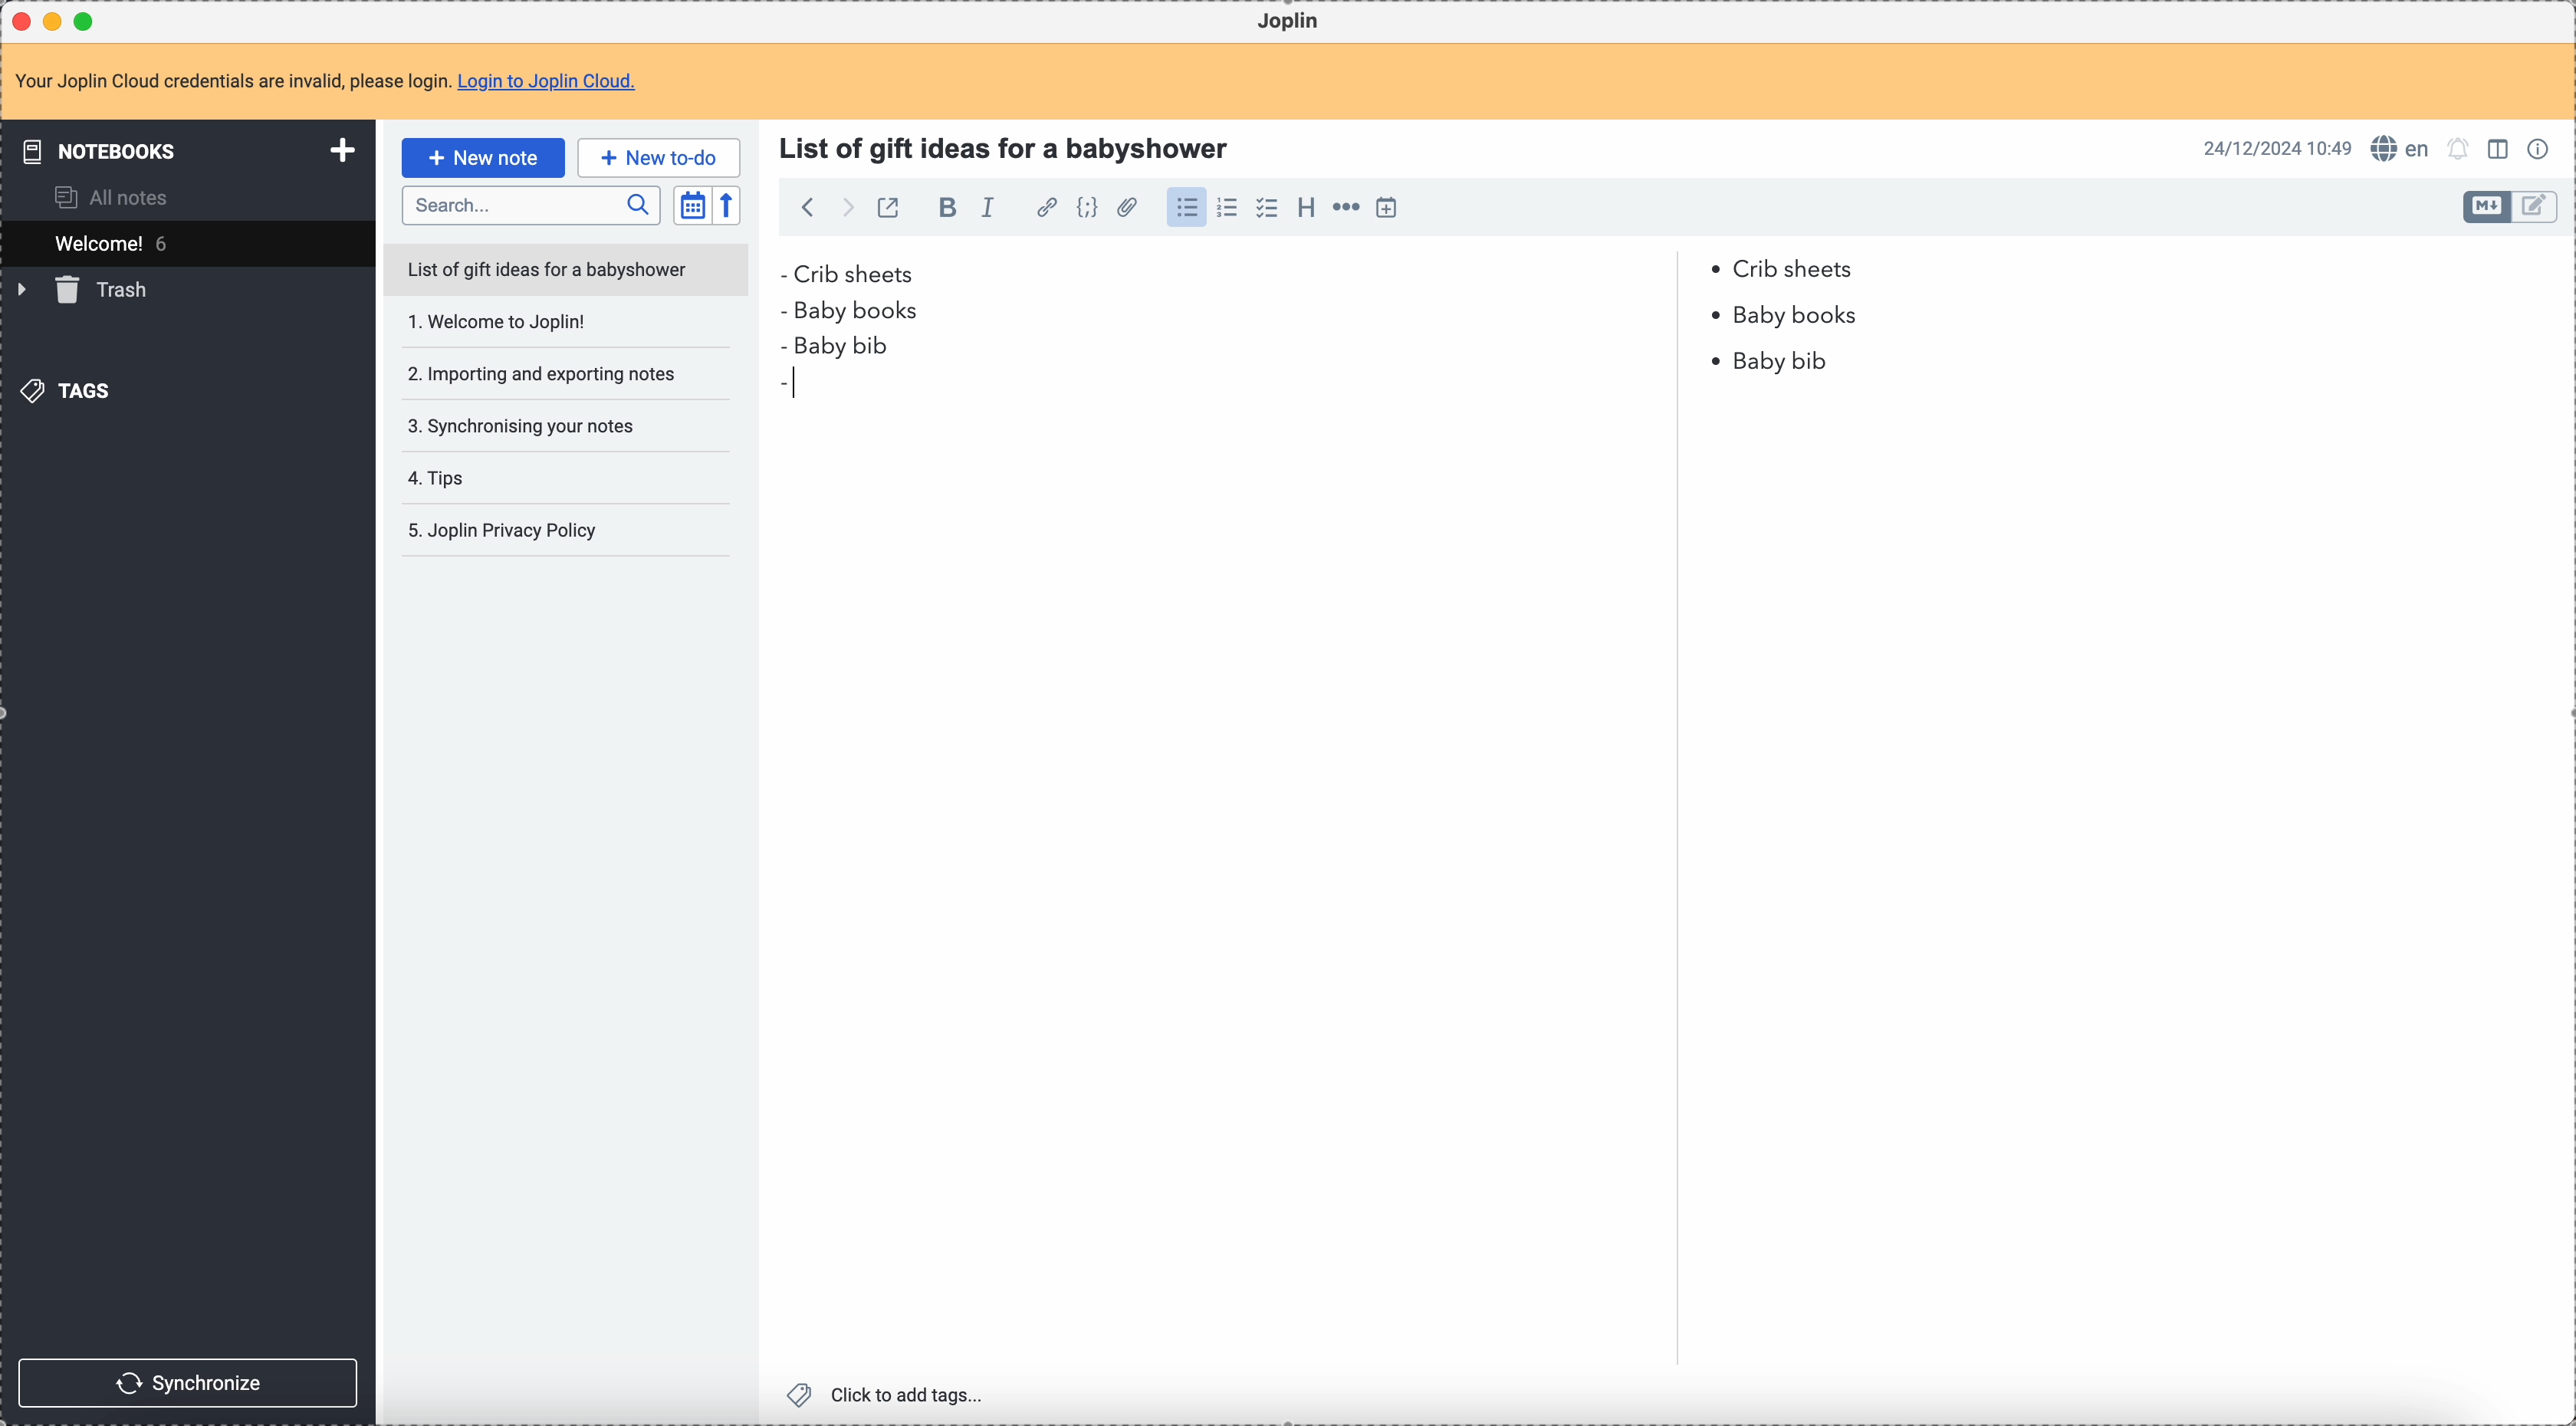 This screenshot has height=1426, width=2576. What do you see at coordinates (794, 381) in the screenshot?
I see `cursor` at bounding box center [794, 381].